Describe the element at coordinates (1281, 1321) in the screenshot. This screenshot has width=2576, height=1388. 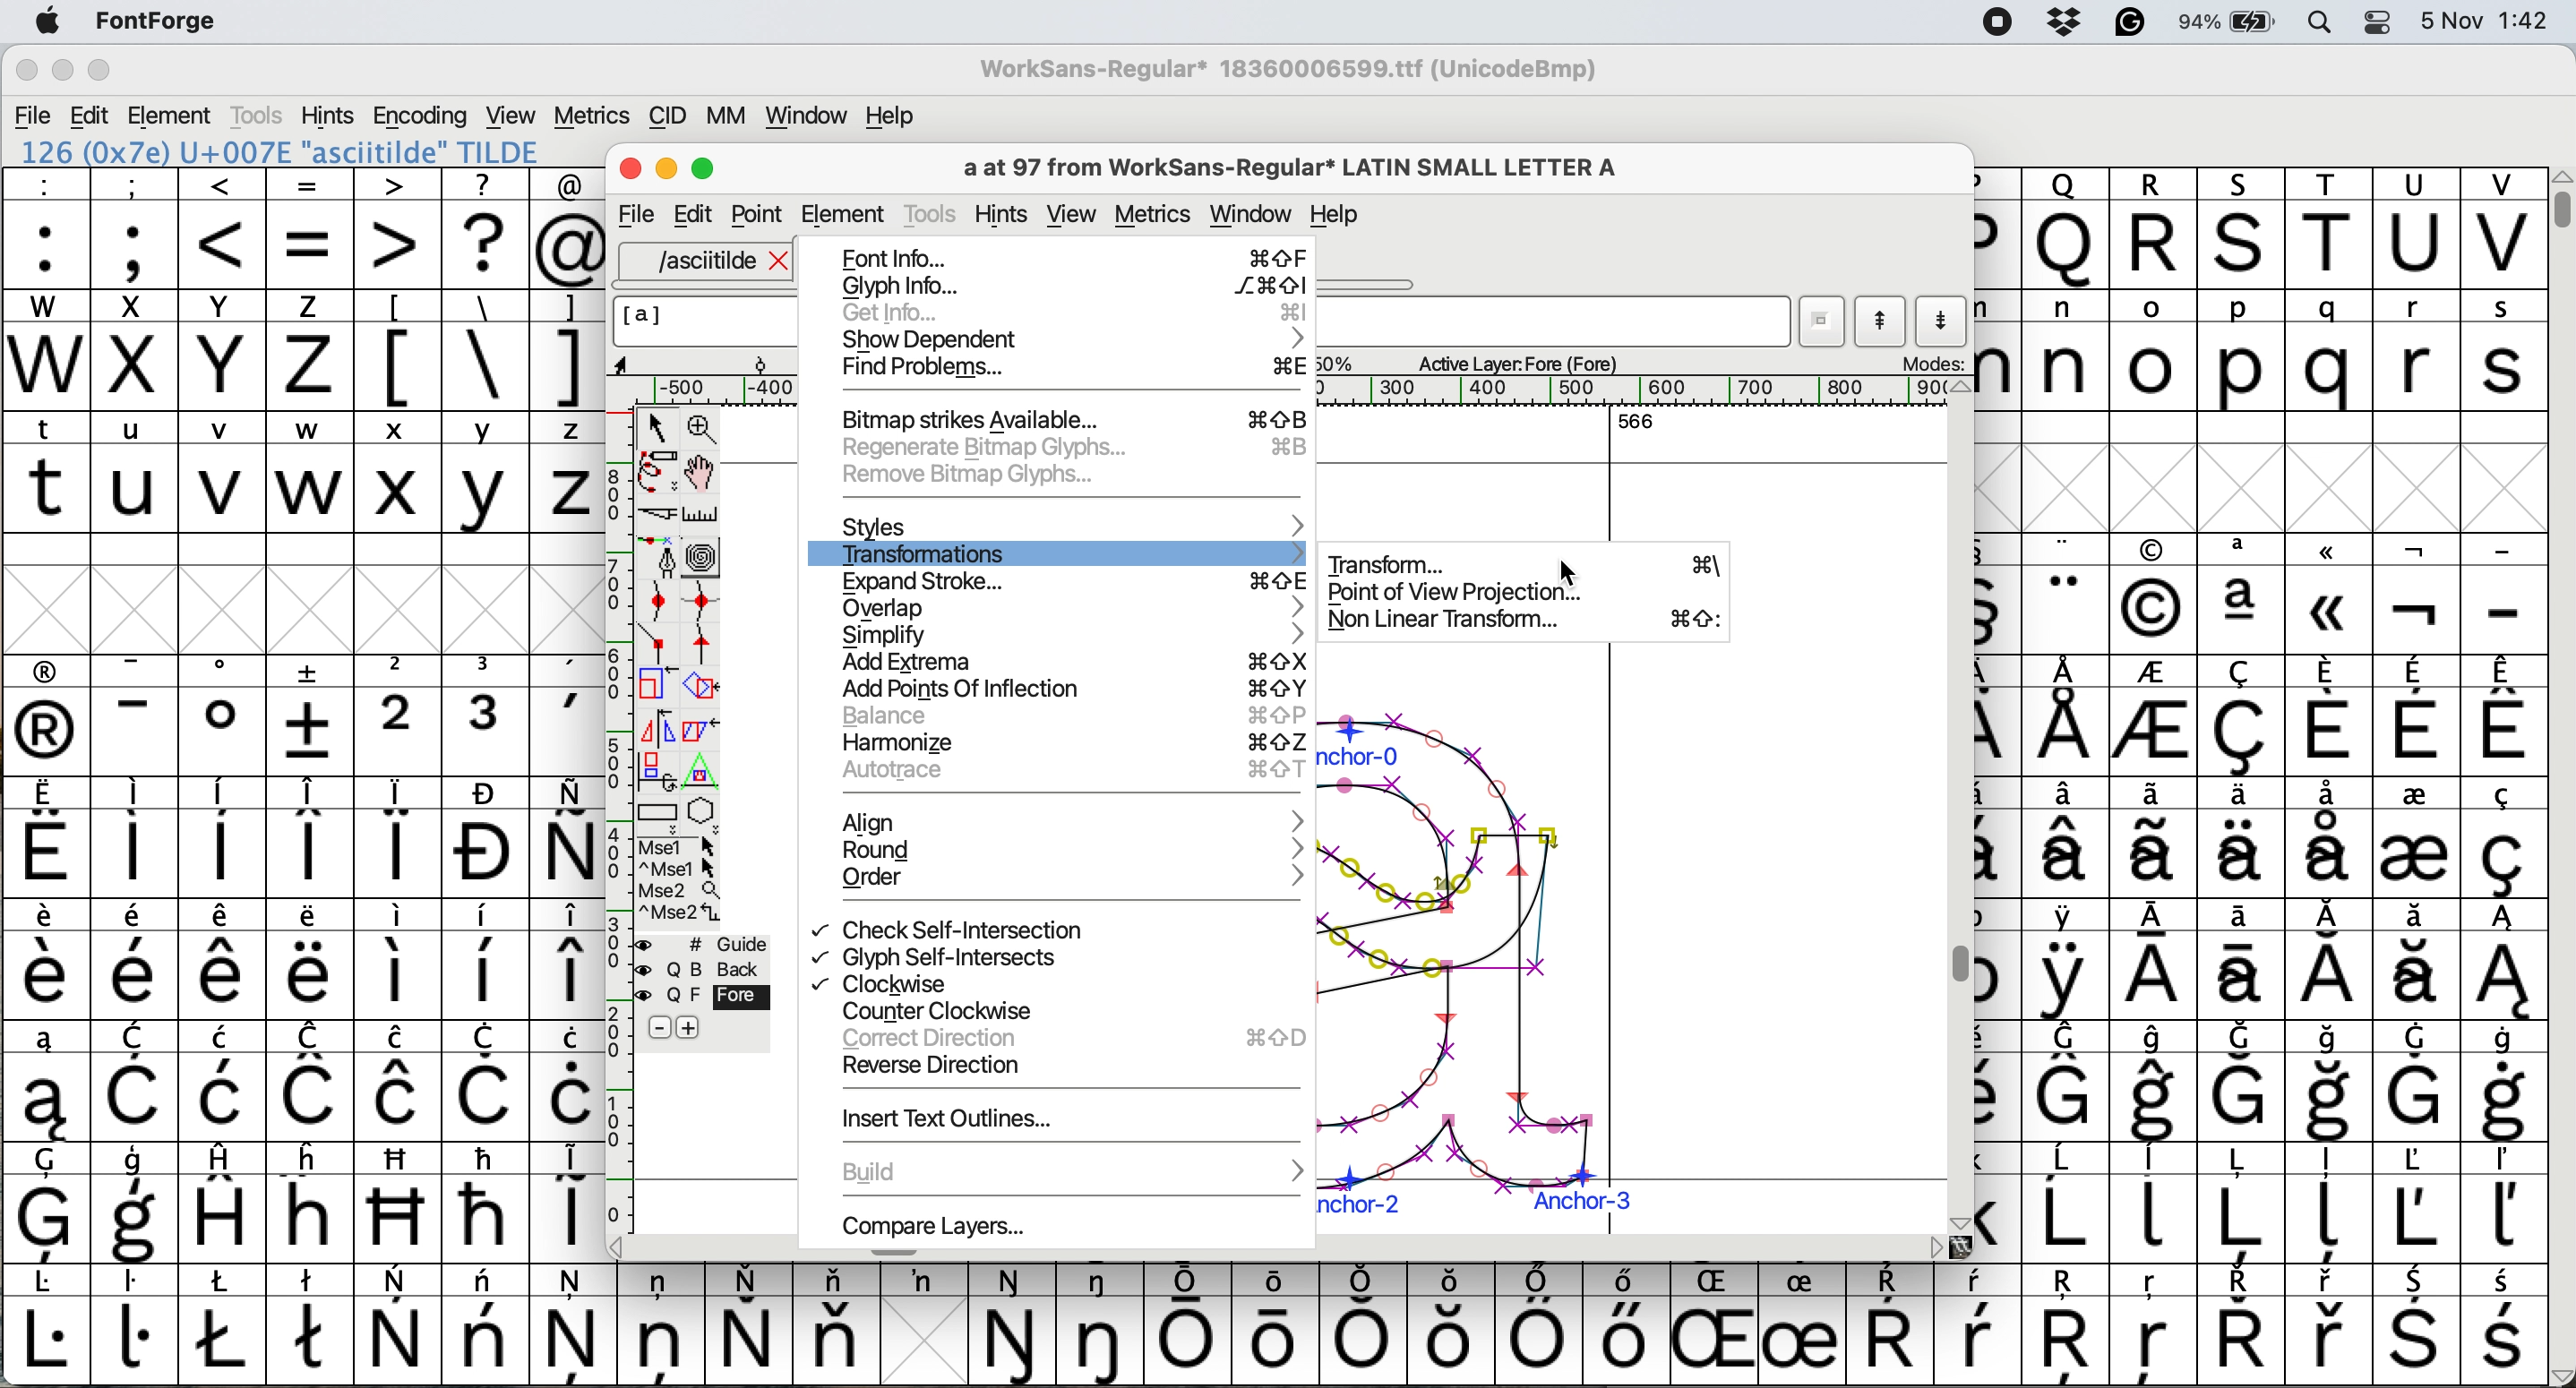
I see `symbol` at that location.